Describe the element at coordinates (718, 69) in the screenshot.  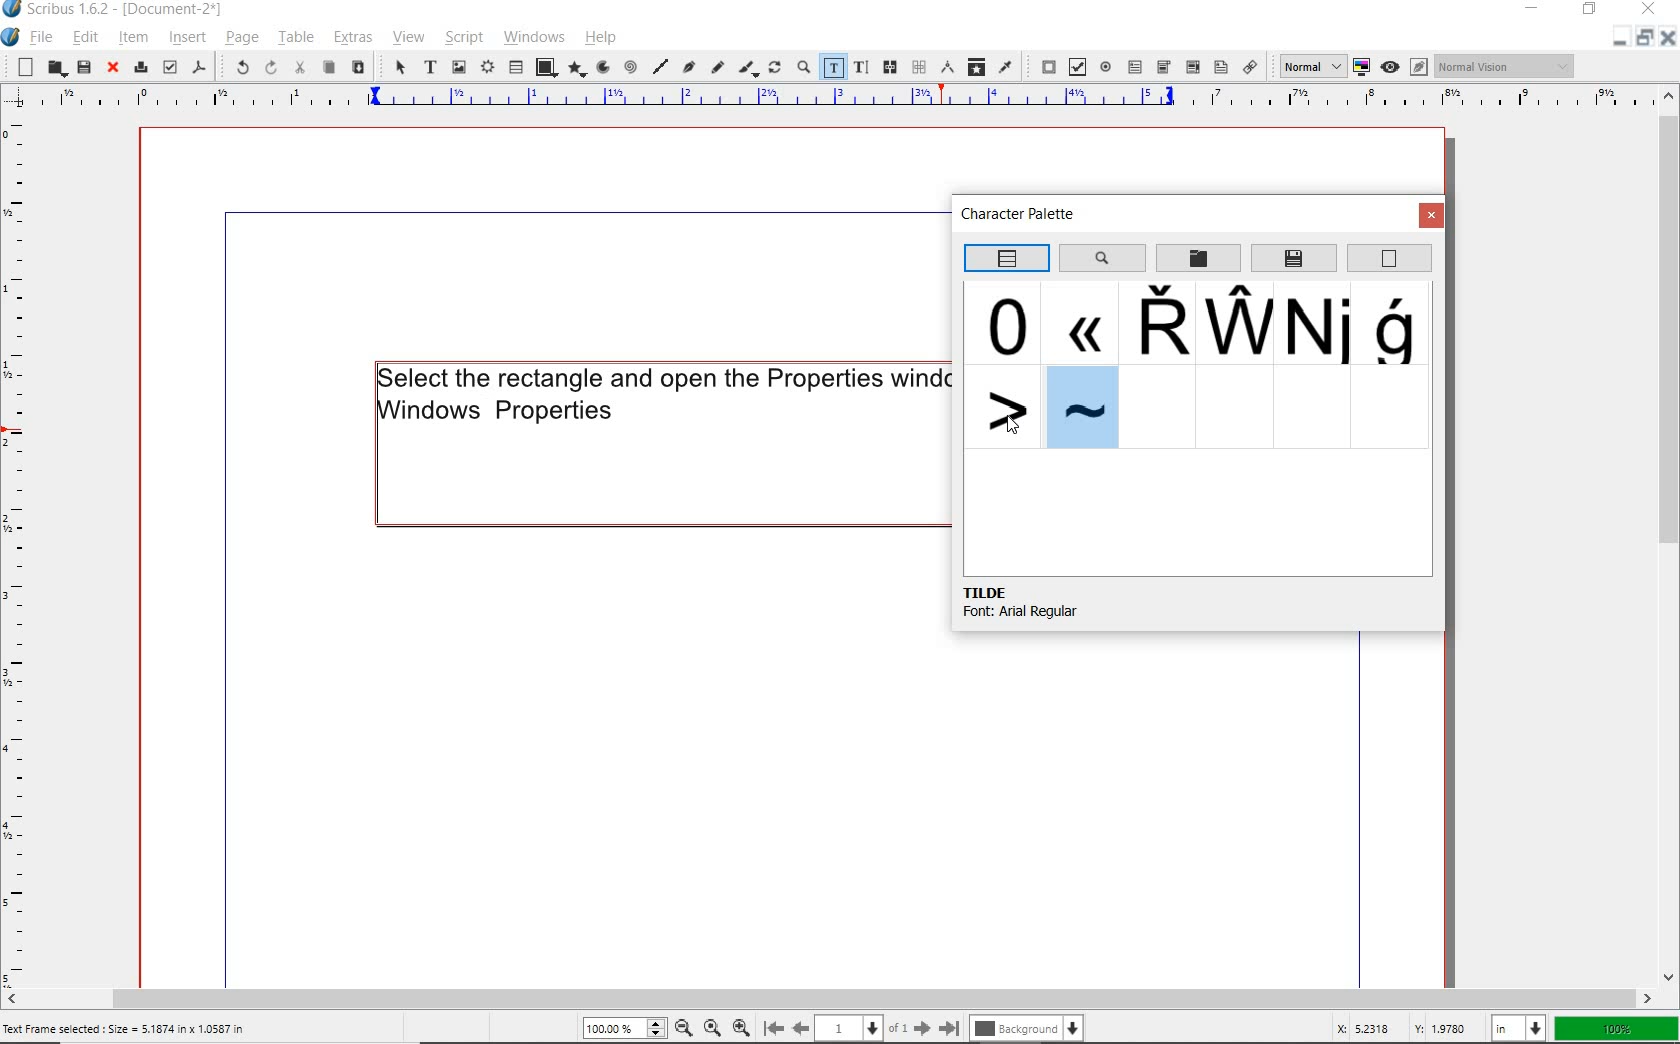
I see `freehand line` at that location.